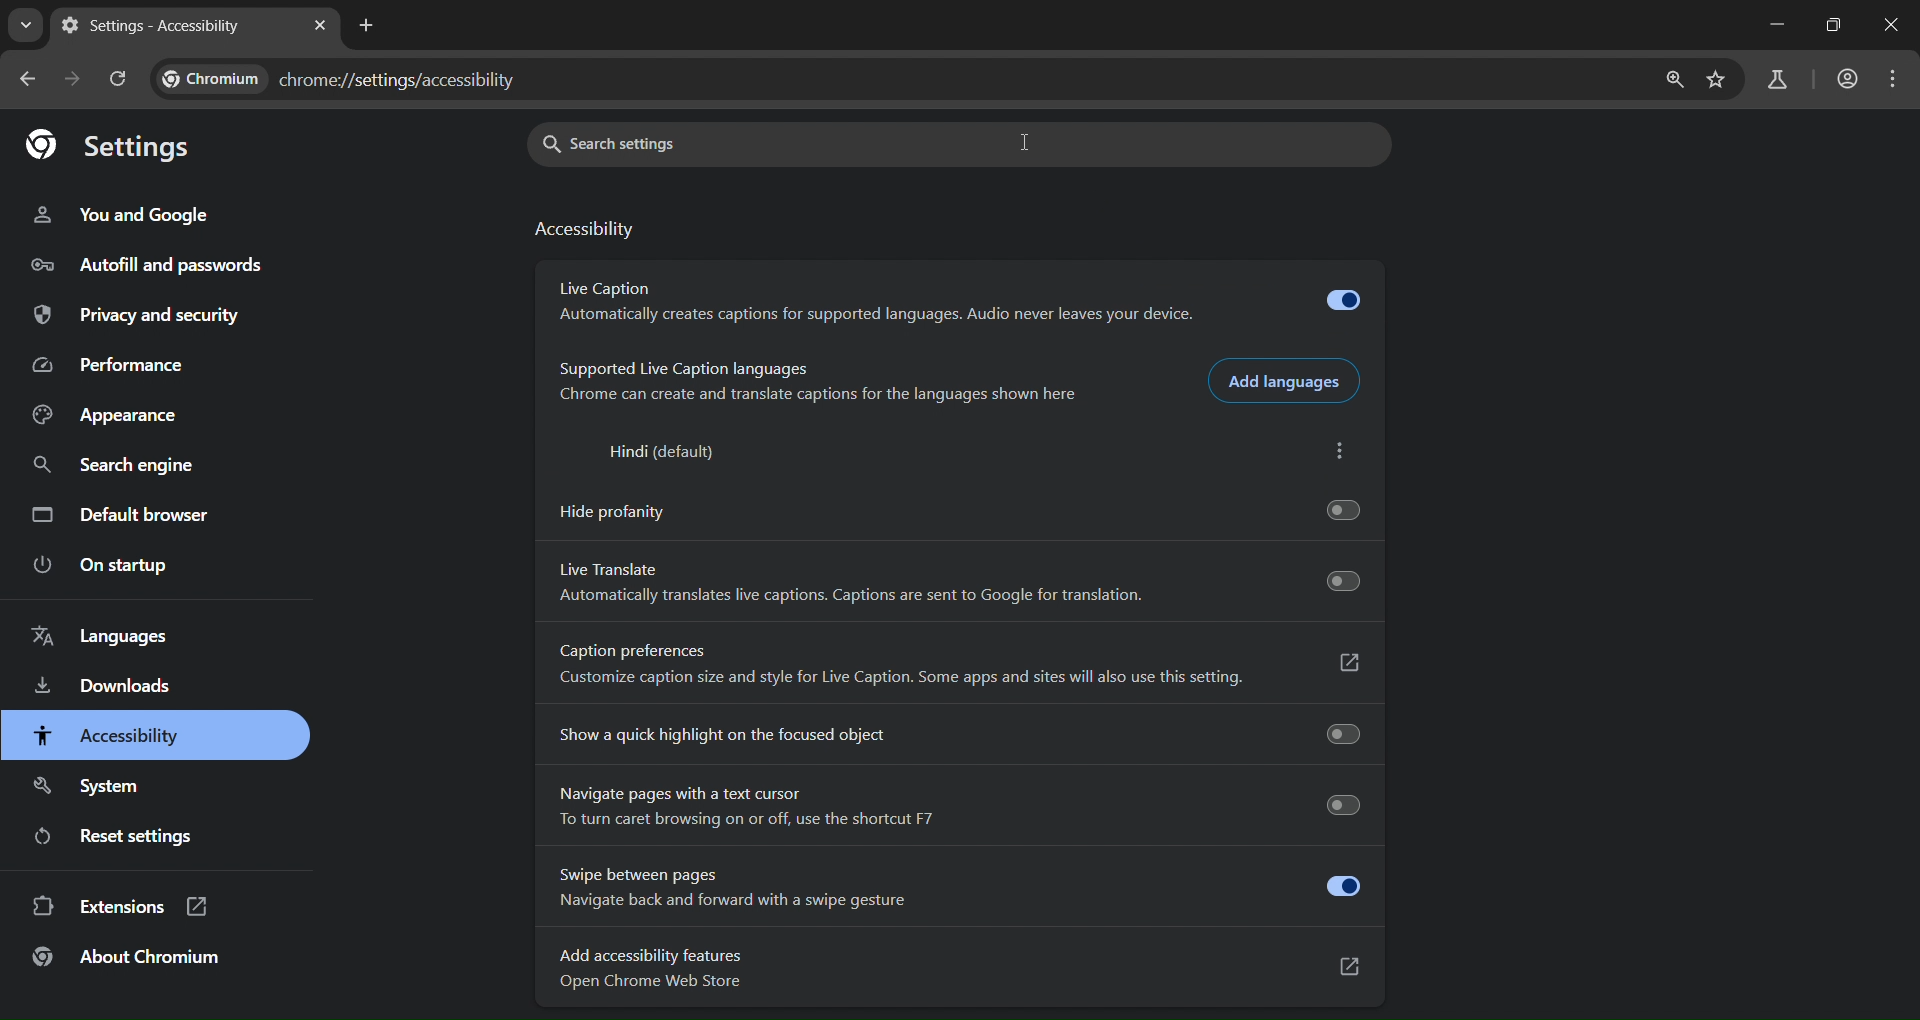 This screenshot has width=1920, height=1020. I want to click on you and google, so click(139, 213).